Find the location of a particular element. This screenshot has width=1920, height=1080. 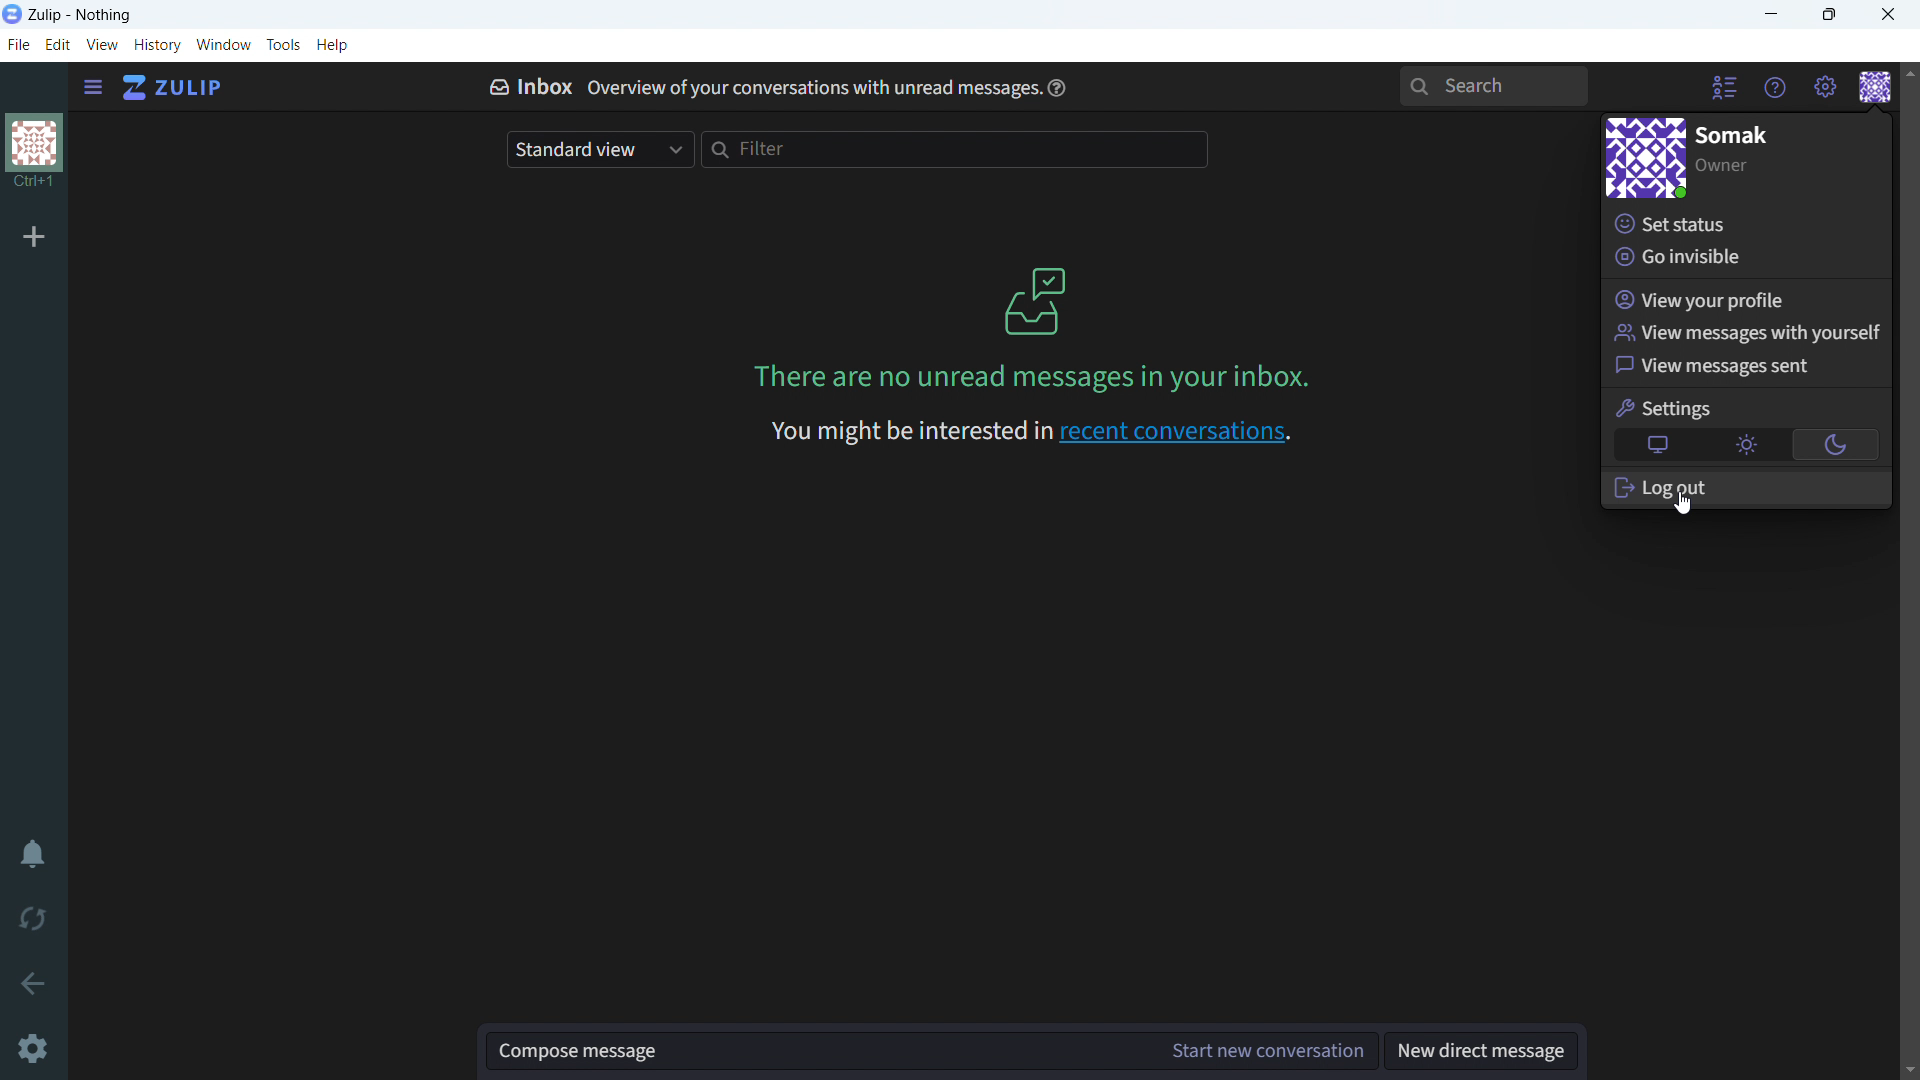

search is located at coordinates (1493, 86).